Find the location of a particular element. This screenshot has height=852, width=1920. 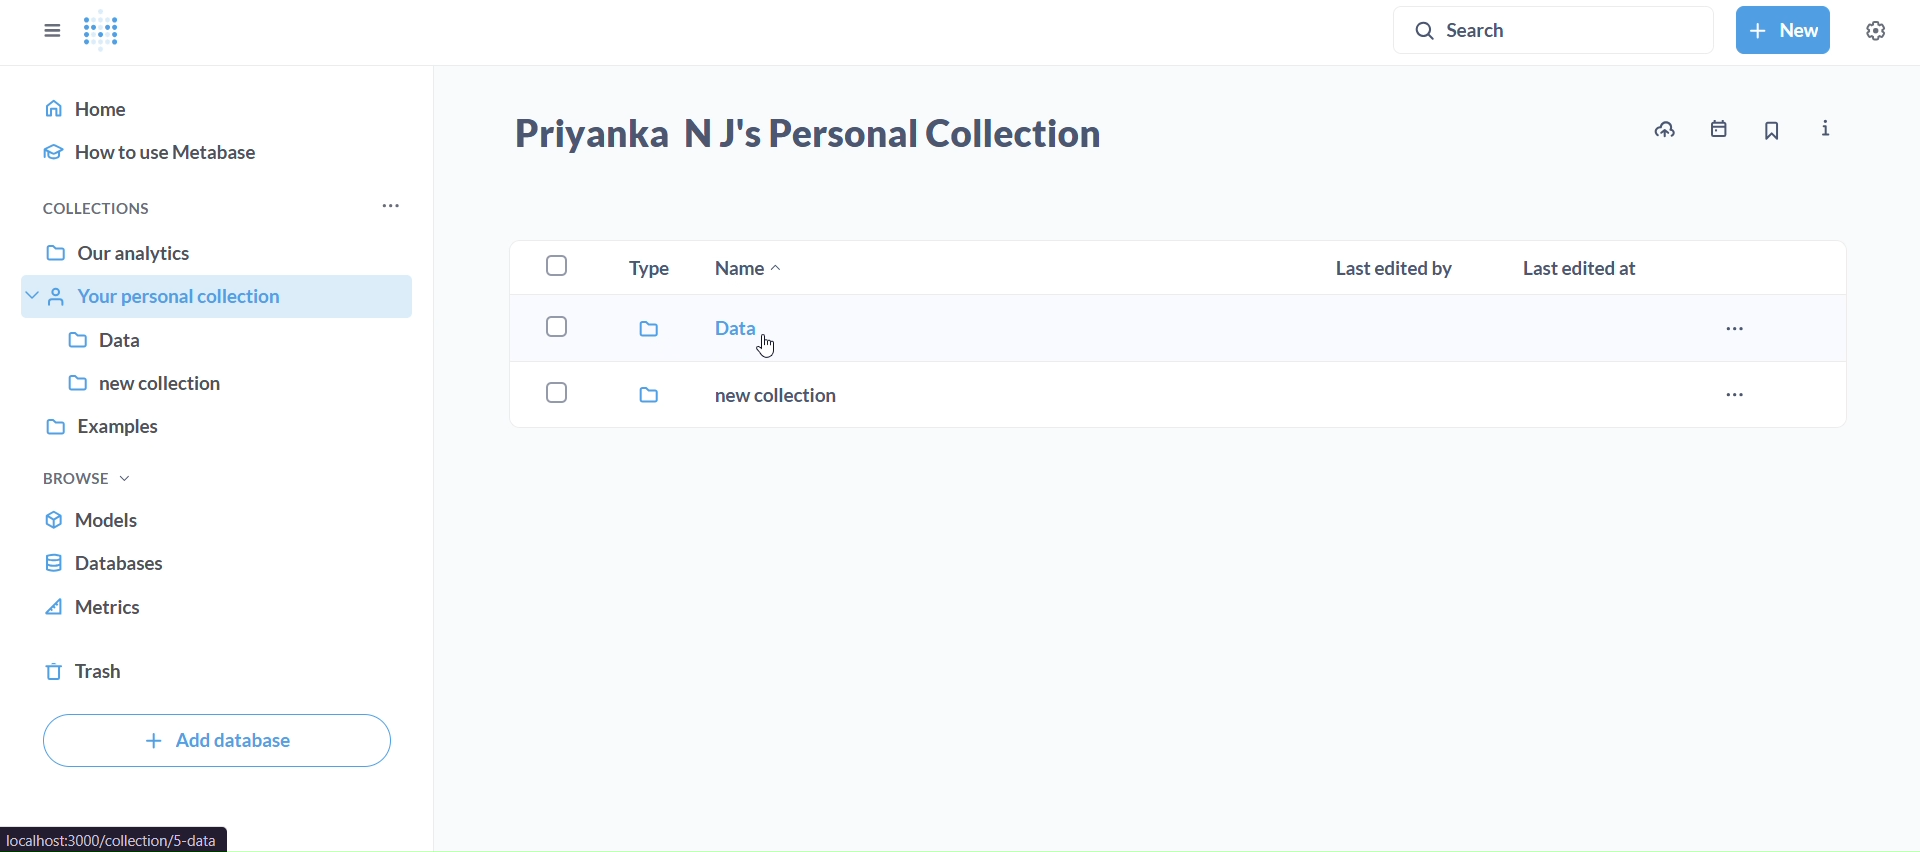

how to use metabase is located at coordinates (219, 149).